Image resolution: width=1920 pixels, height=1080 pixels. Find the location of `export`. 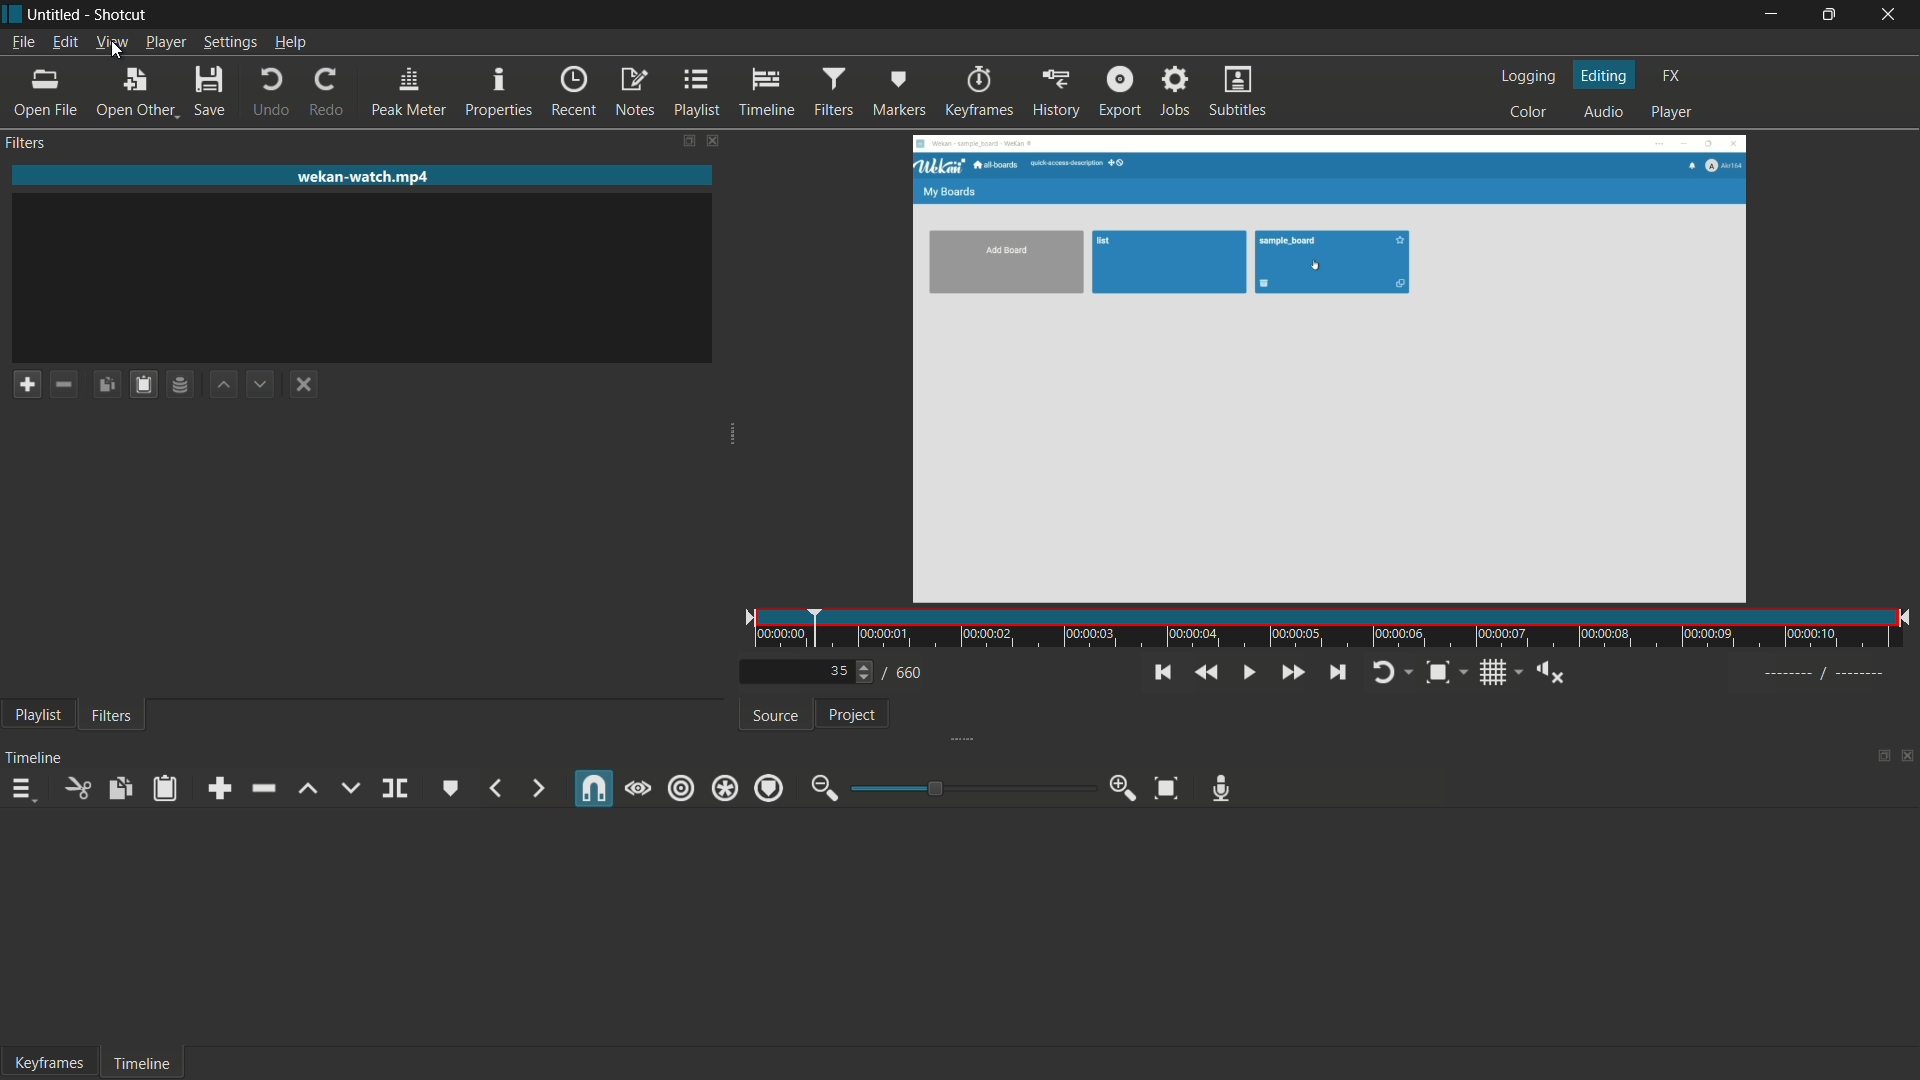

export is located at coordinates (1118, 93).